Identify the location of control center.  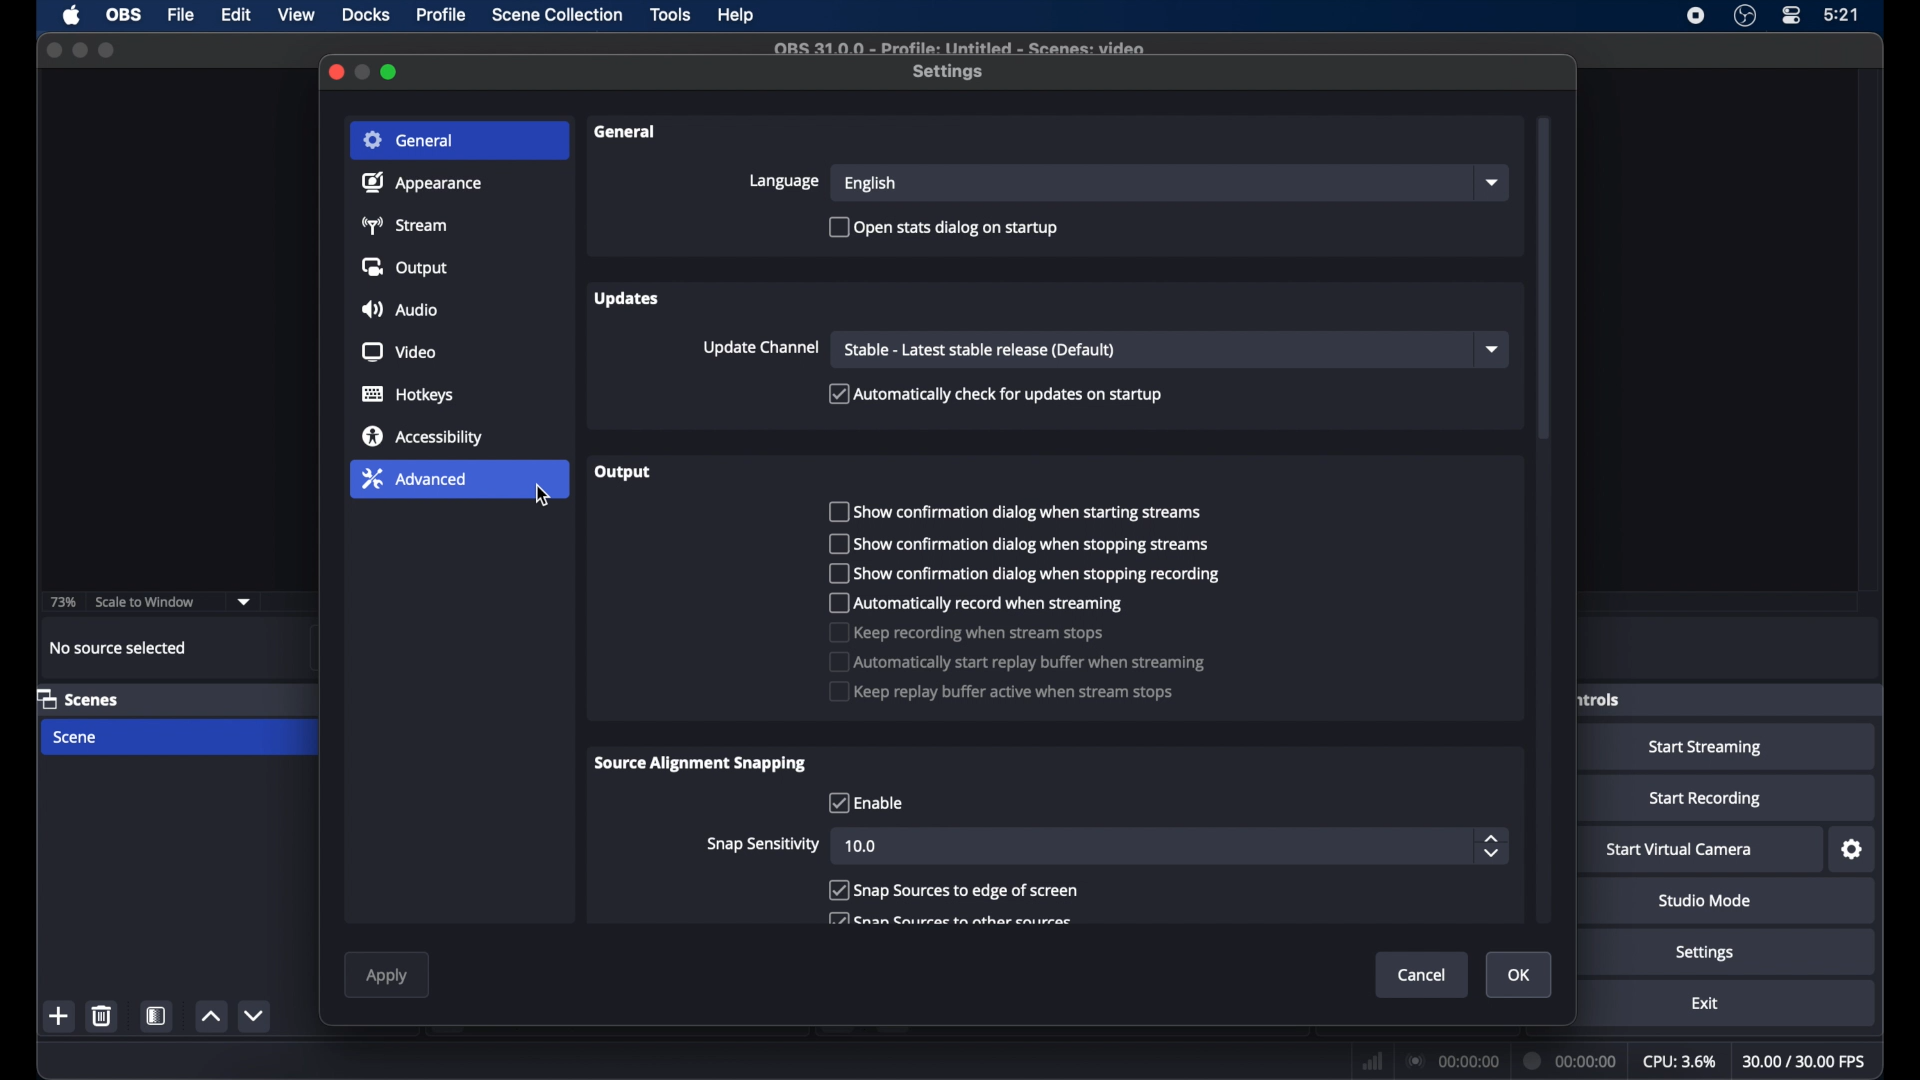
(1790, 16).